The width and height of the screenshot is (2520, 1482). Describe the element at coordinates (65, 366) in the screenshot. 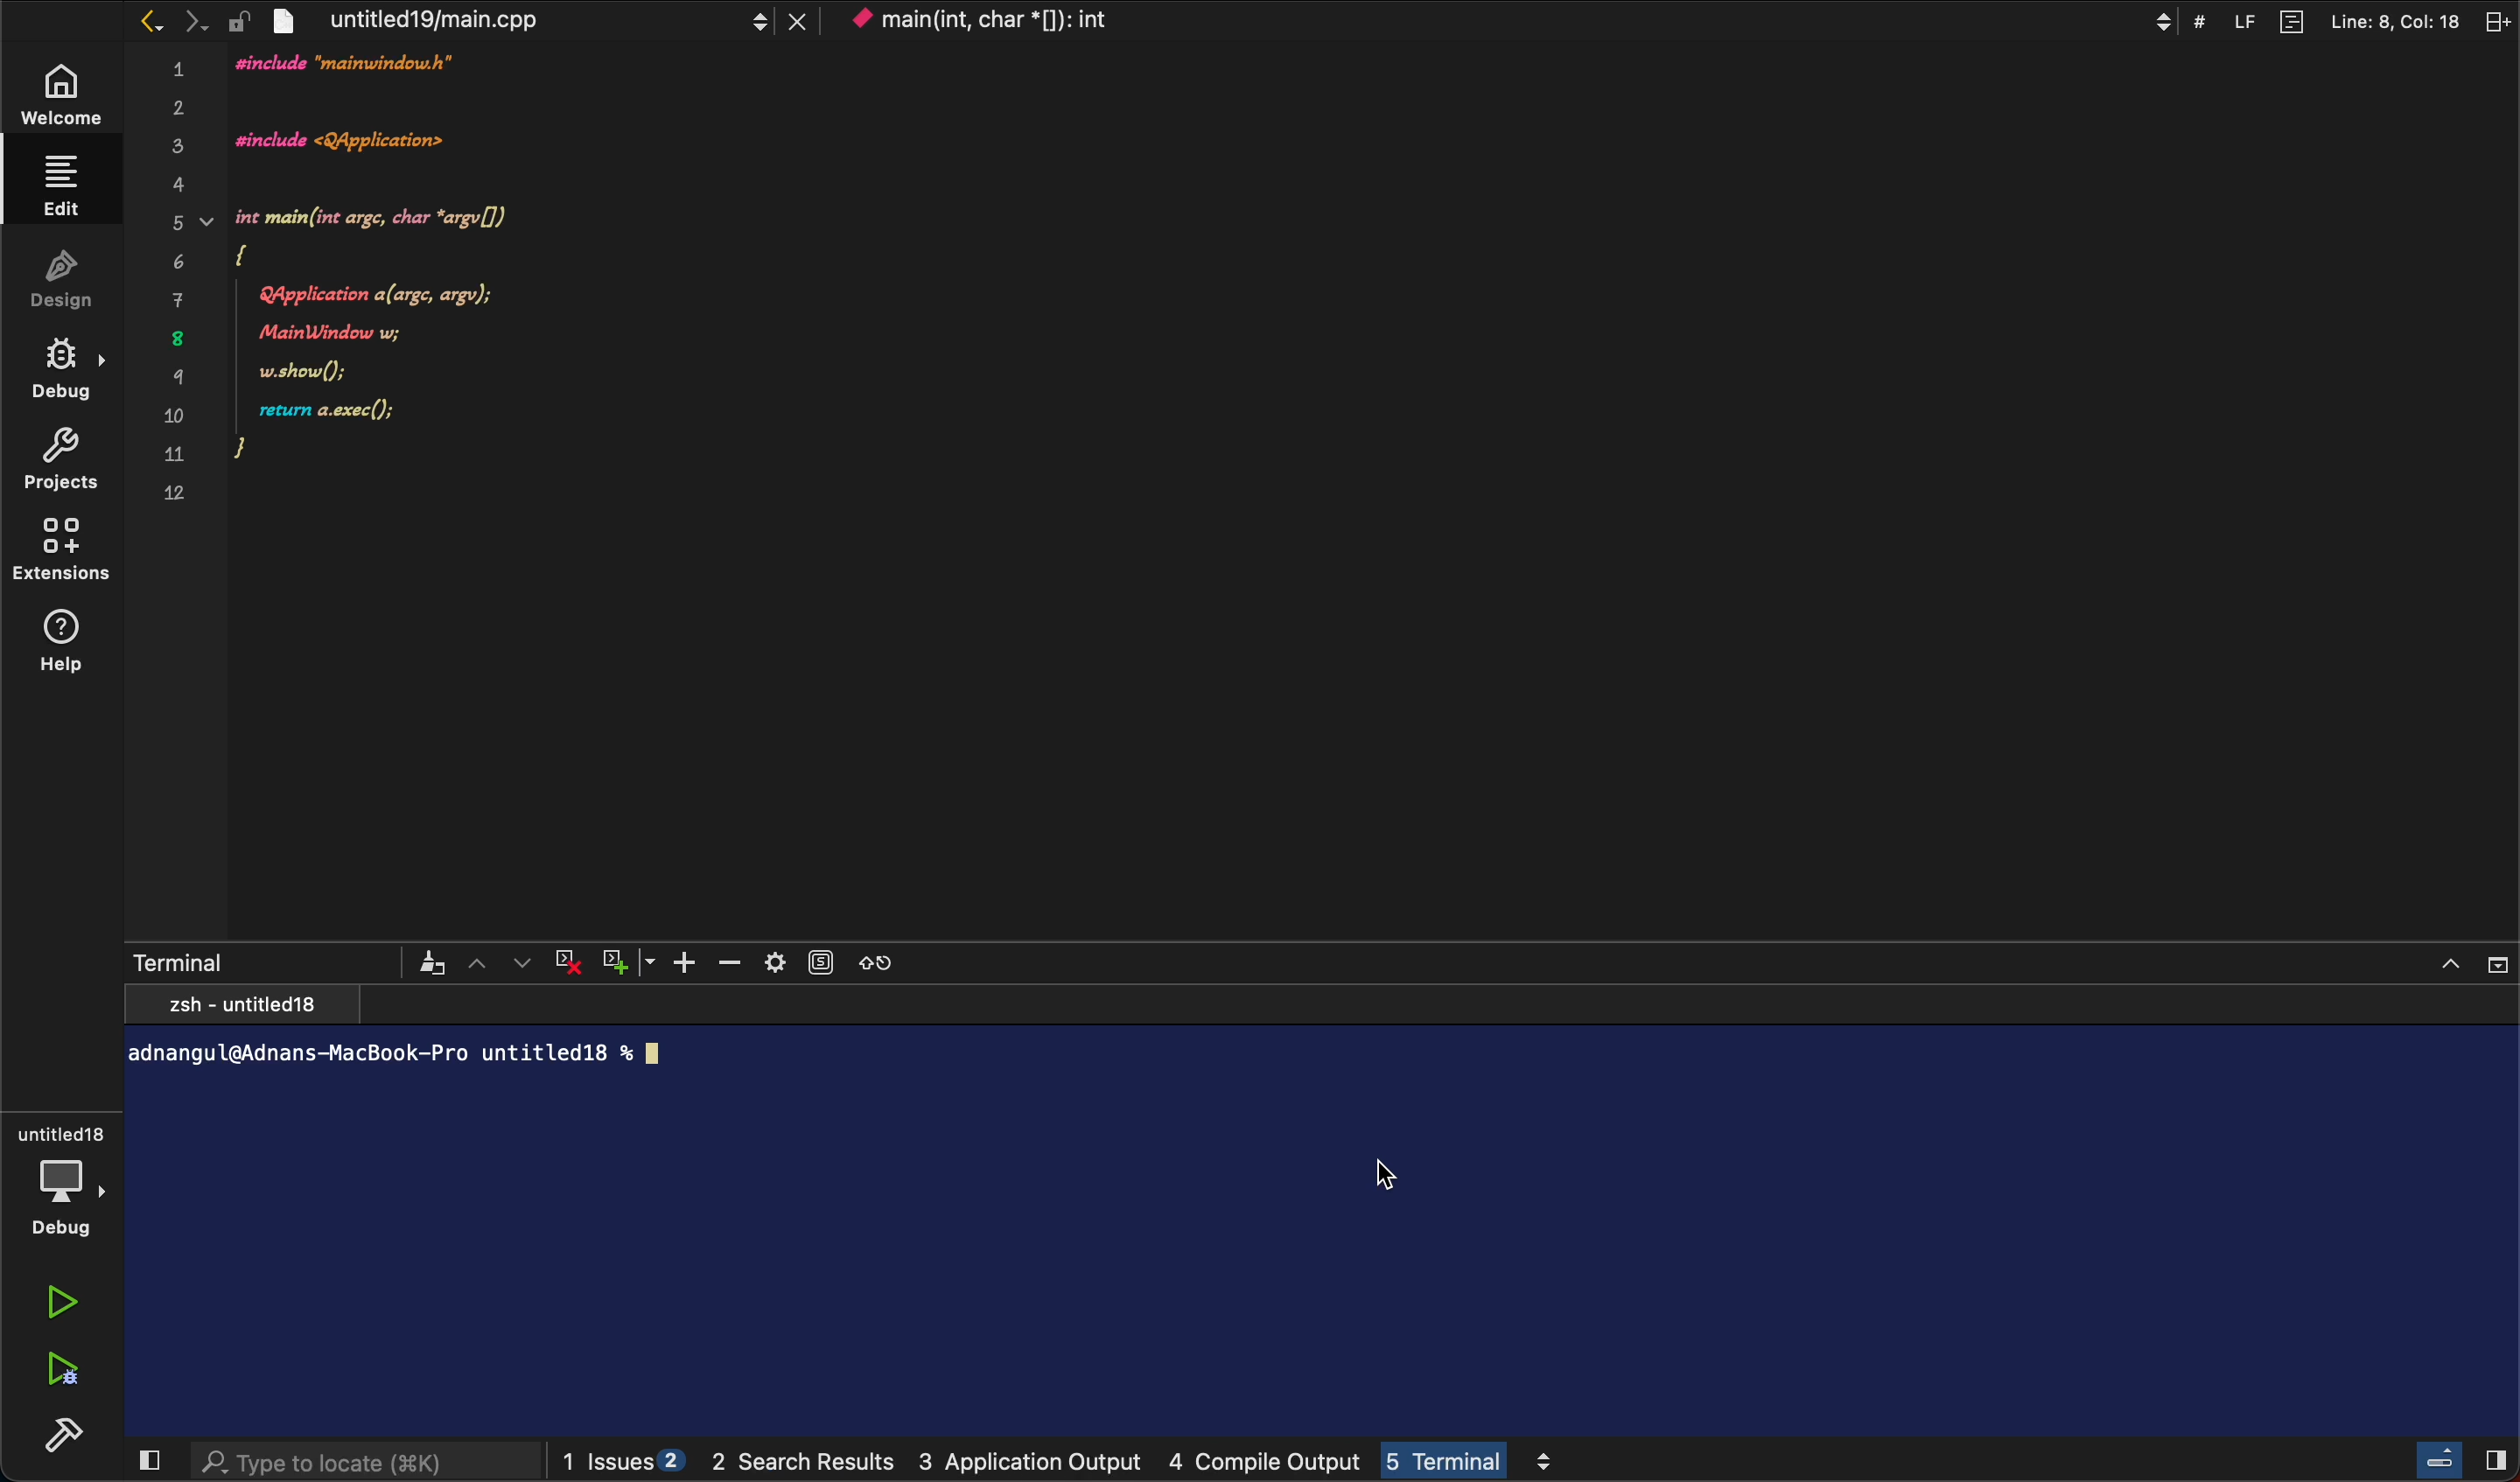

I see `debug` at that location.